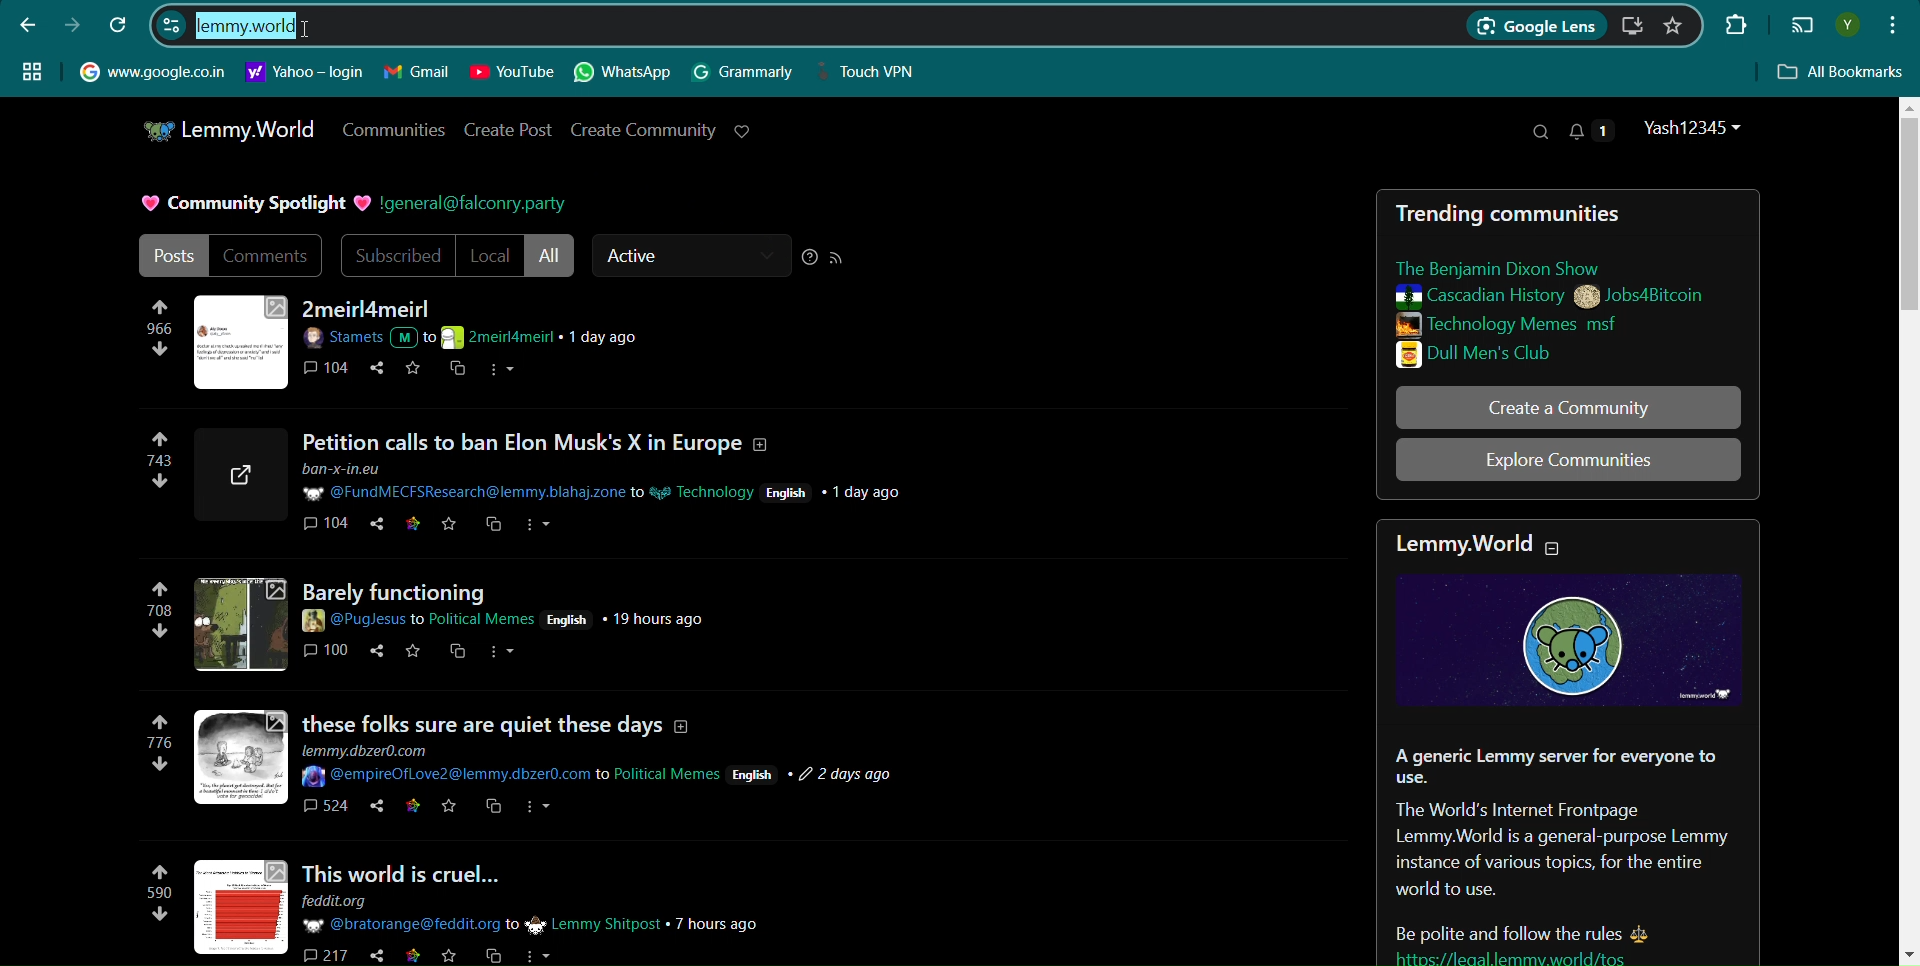 Image resolution: width=1920 pixels, height=966 pixels. What do you see at coordinates (540, 813) in the screenshot?
I see `more` at bounding box center [540, 813].